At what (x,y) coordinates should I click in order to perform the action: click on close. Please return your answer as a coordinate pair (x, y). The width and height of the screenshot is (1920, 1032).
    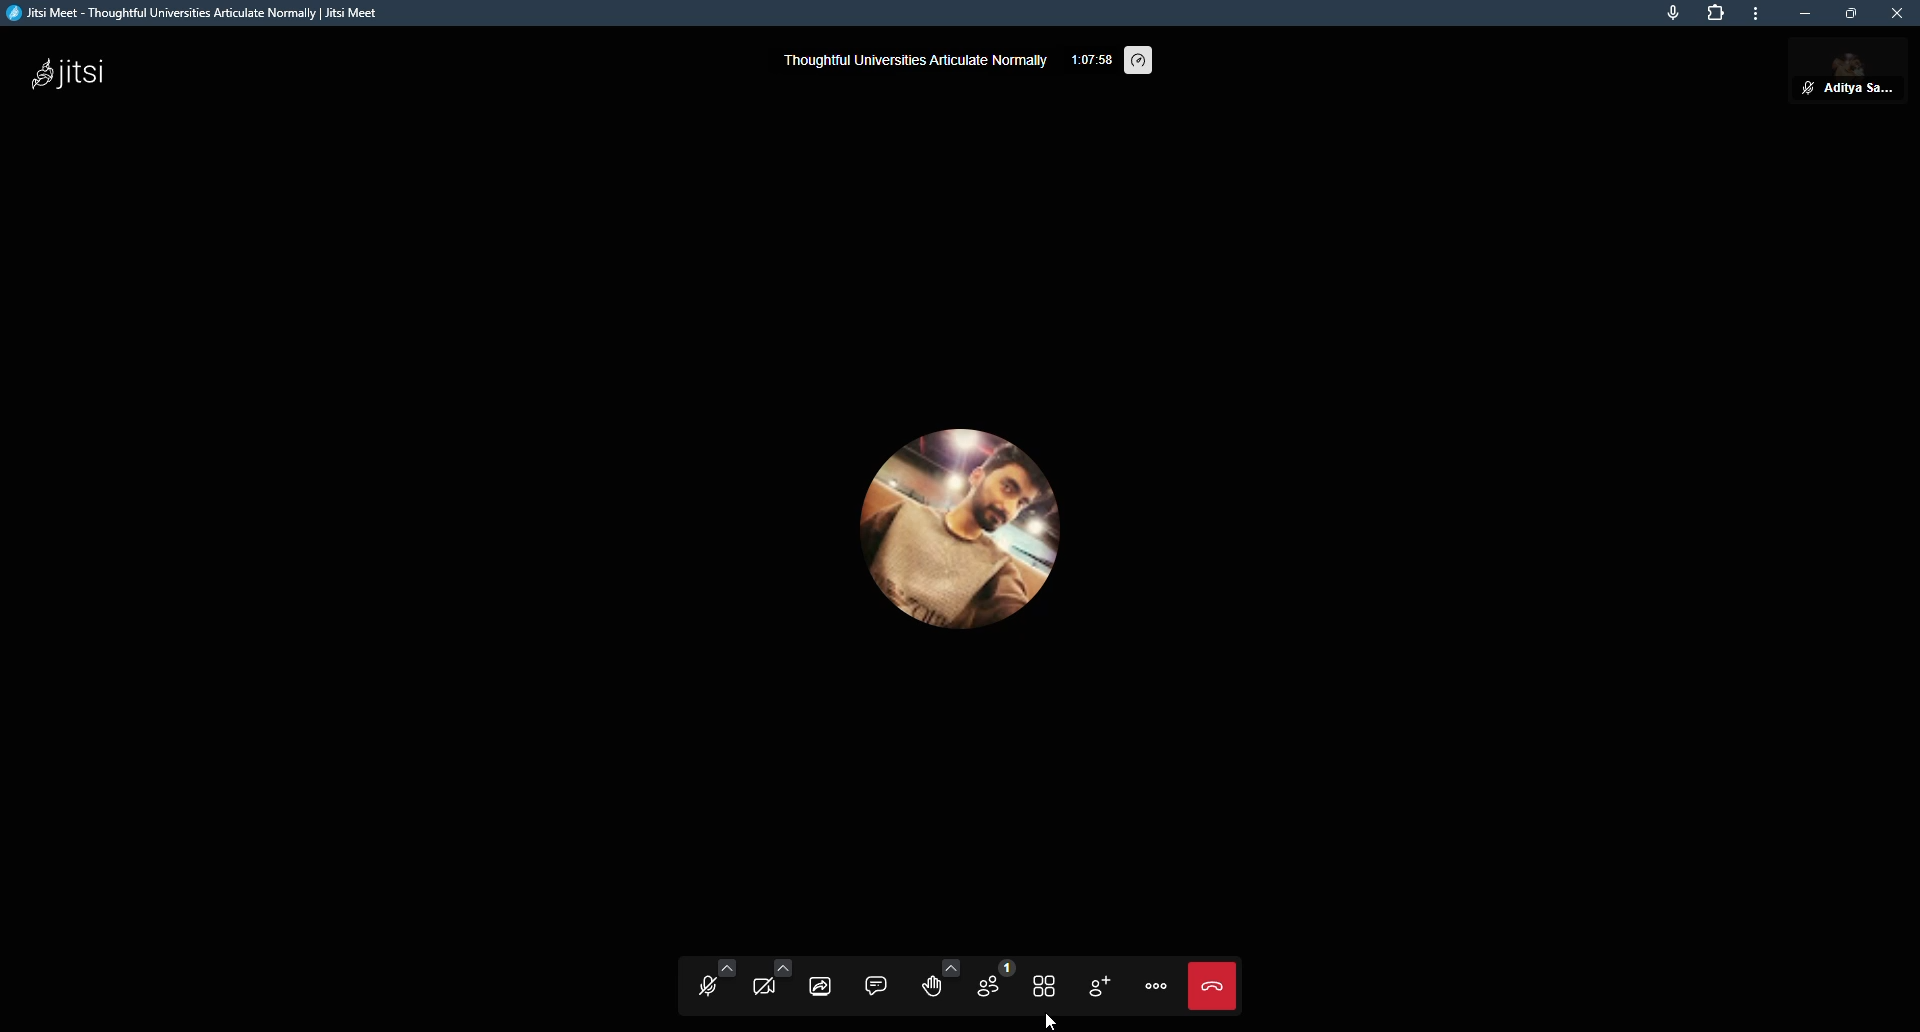
    Looking at the image, I should click on (1898, 14).